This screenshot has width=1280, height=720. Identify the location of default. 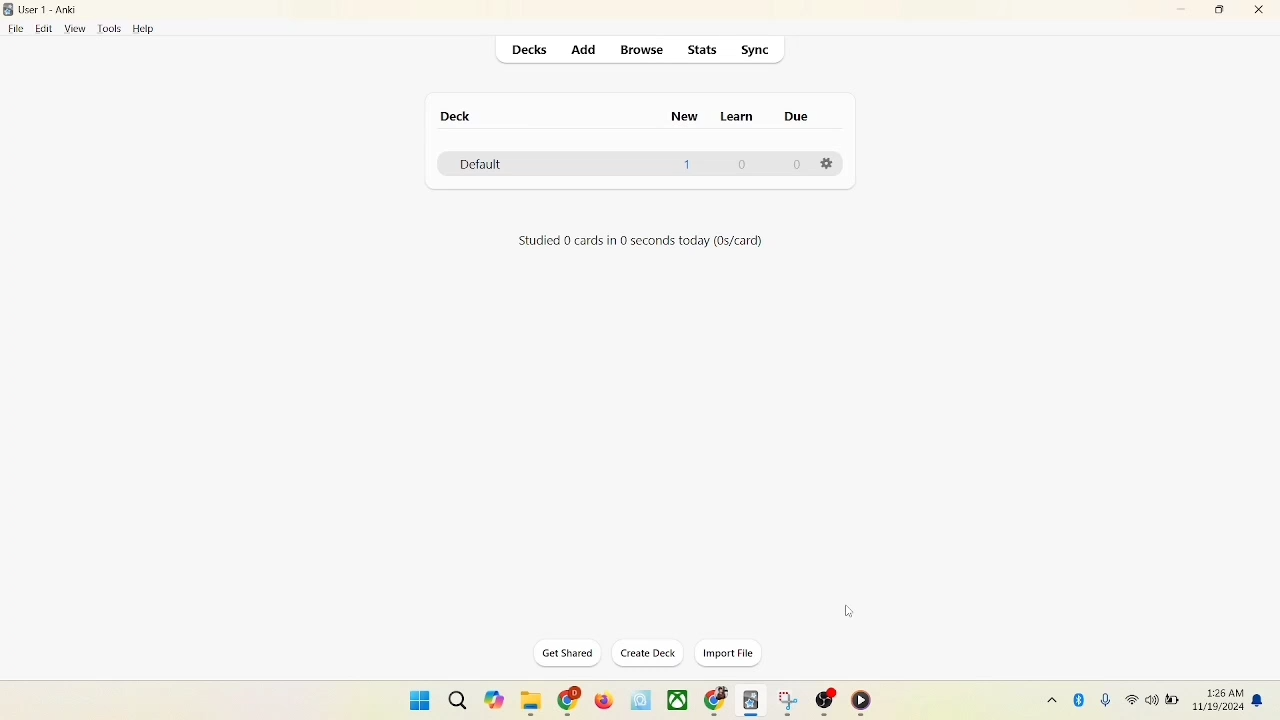
(475, 166).